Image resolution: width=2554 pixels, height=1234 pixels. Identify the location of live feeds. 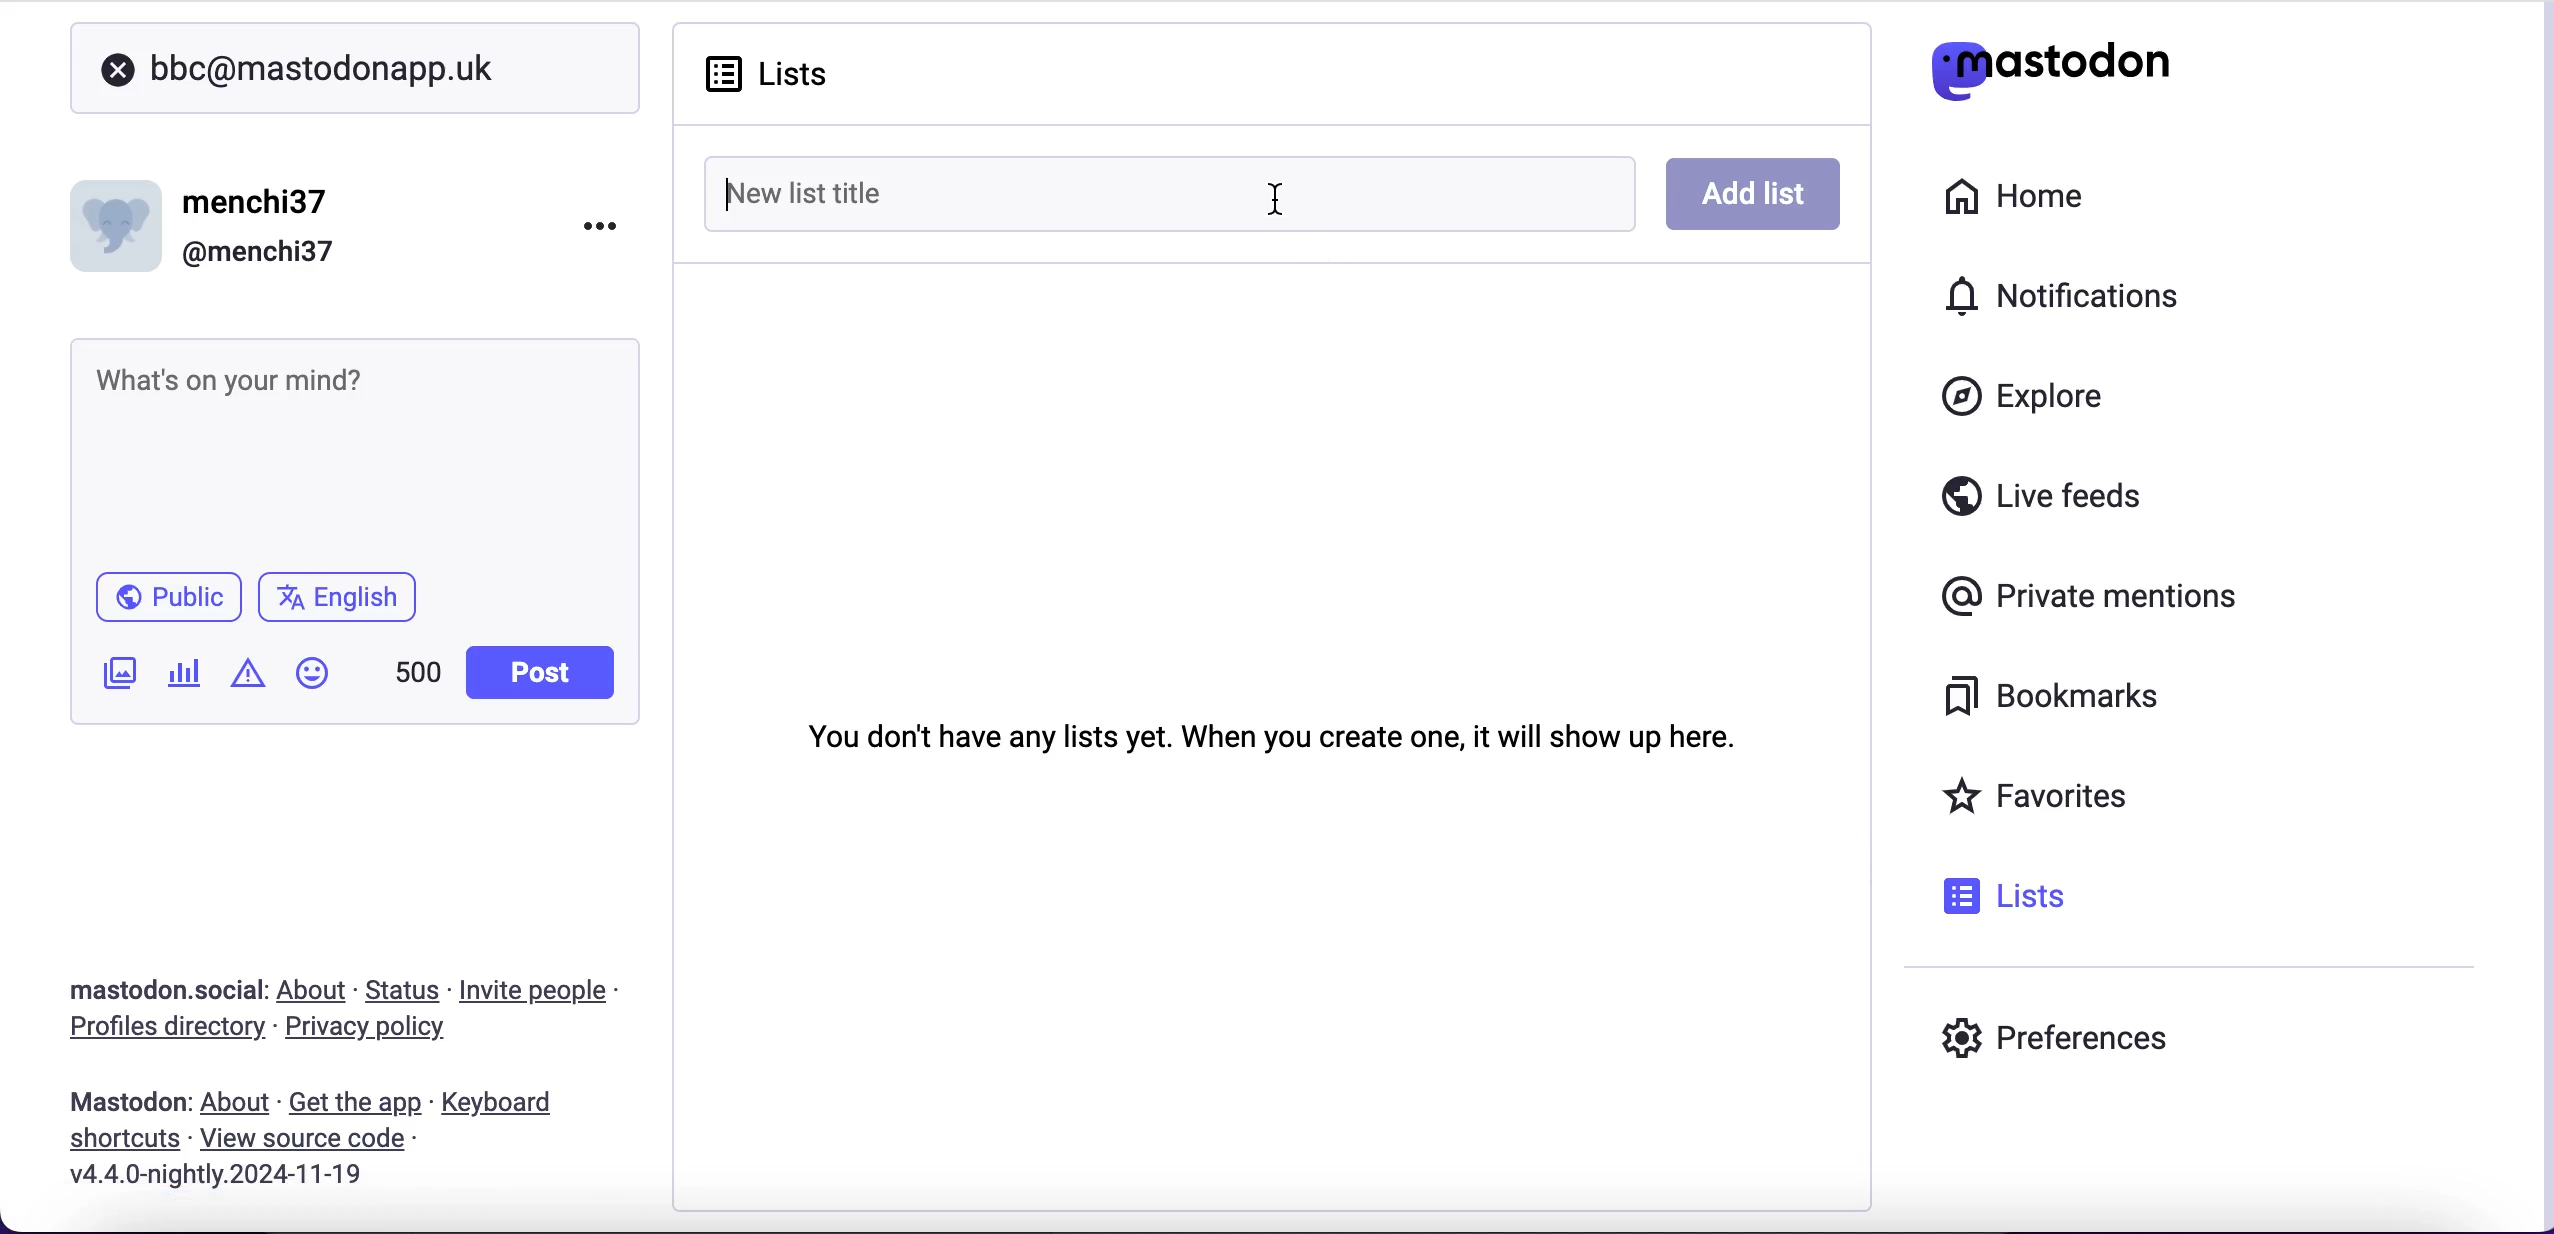
(2043, 503).